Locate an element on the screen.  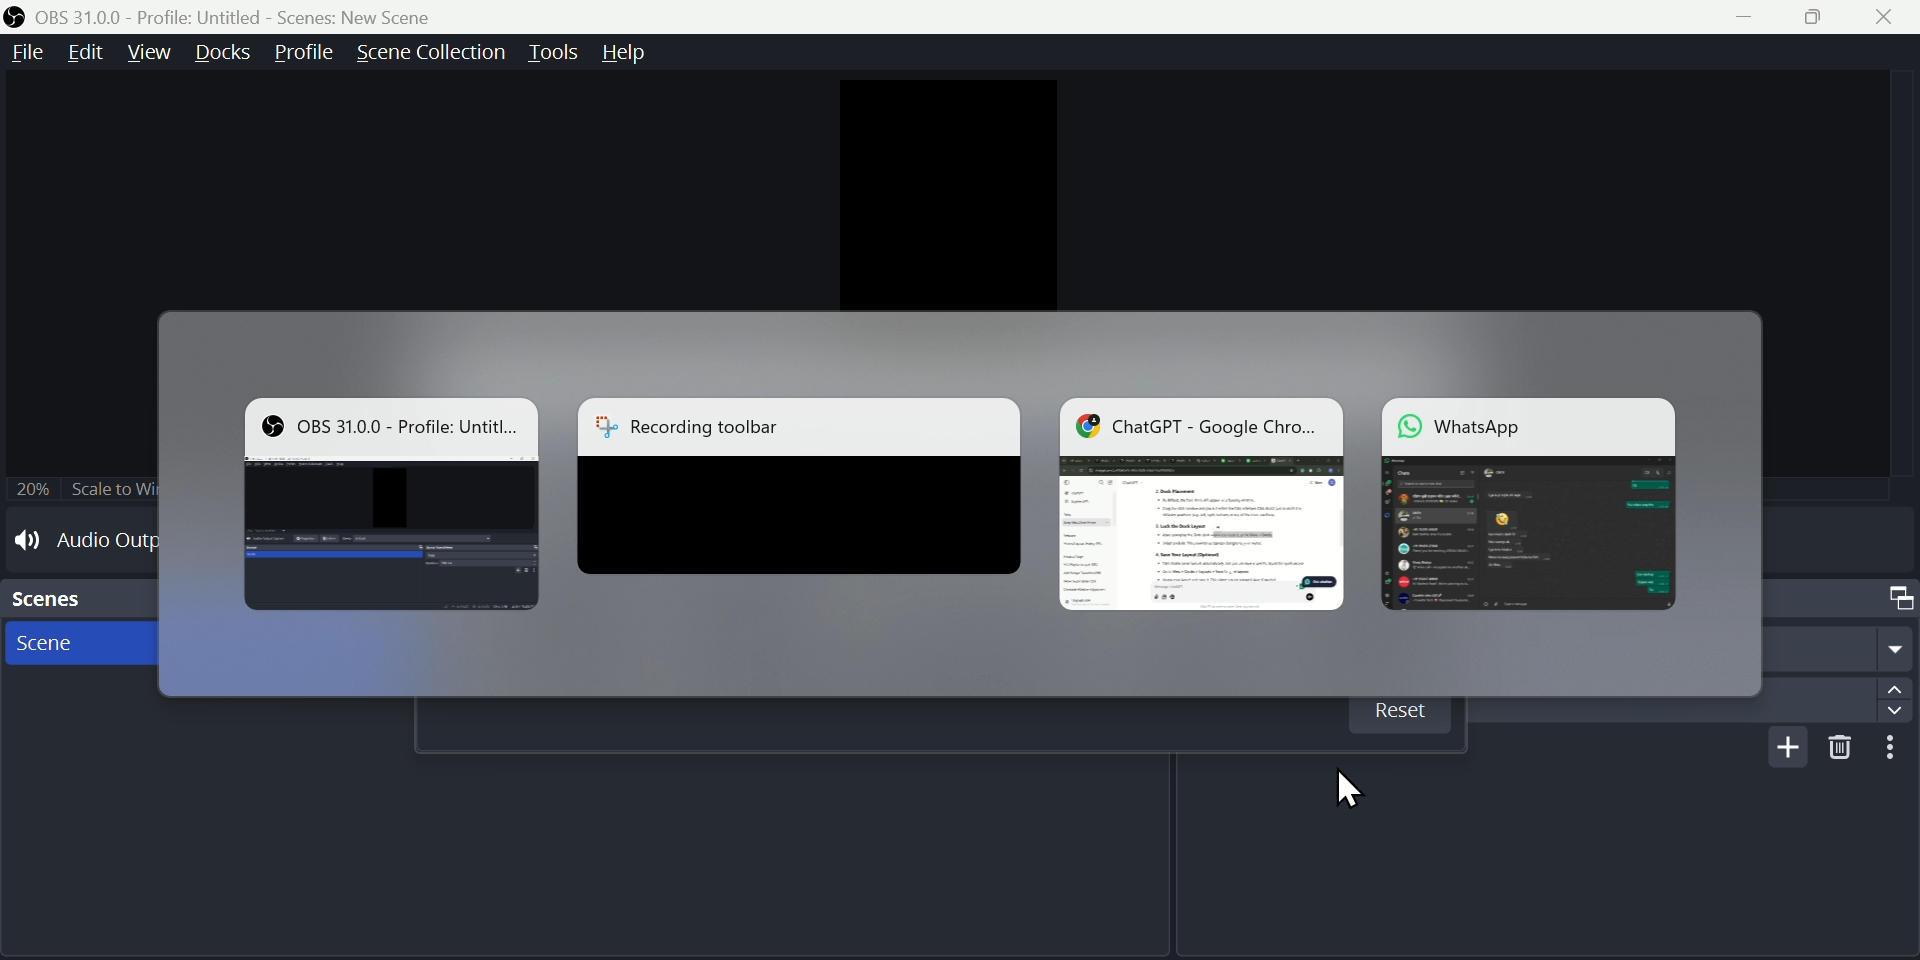
OBS 31.0.0 - Profile. Untitled - Scenes. New Scene is located at coordinates (388, 505).